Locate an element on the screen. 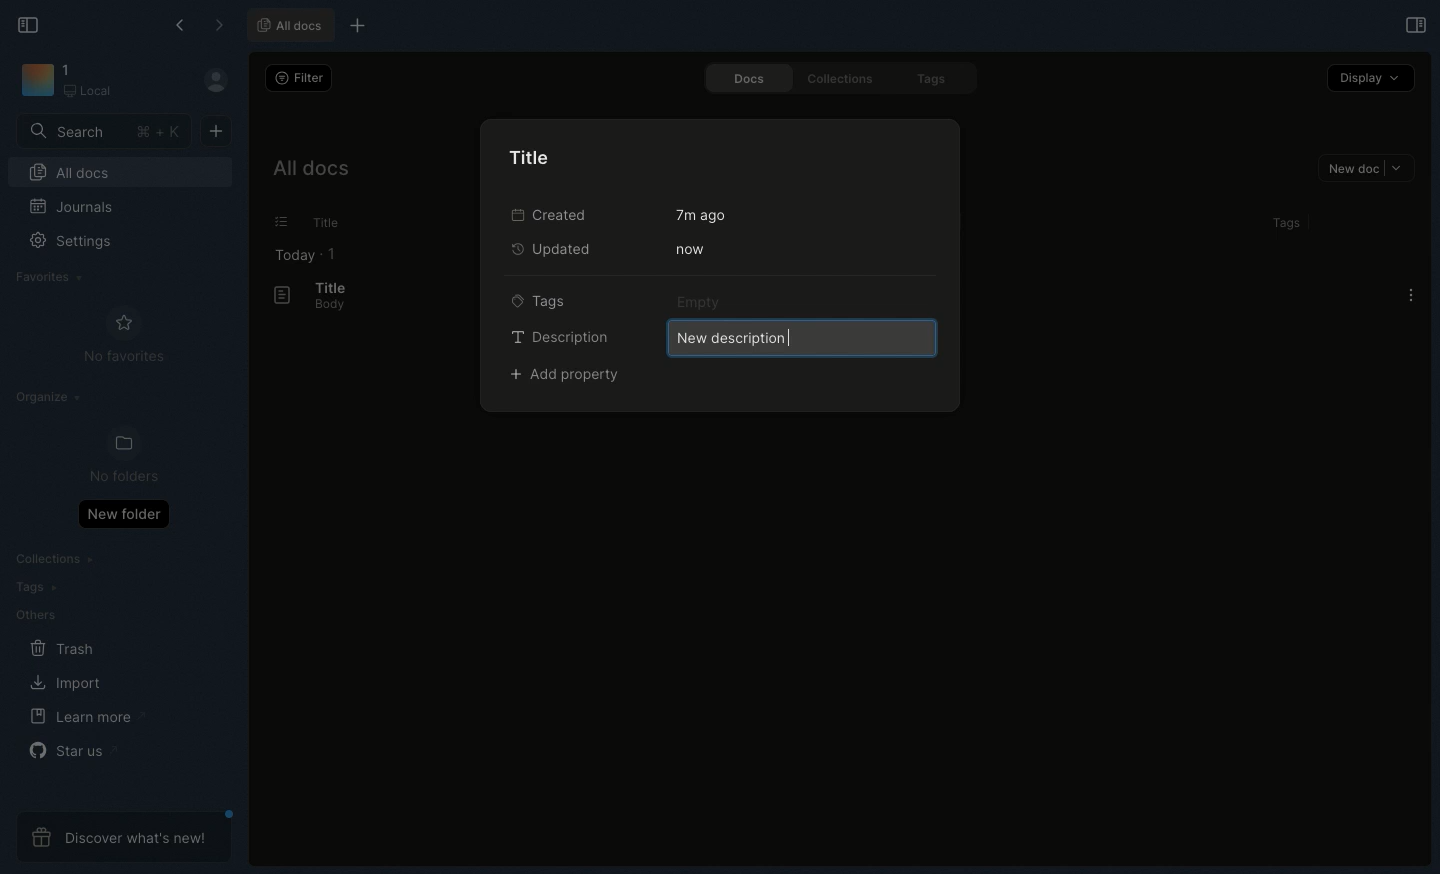  Empty is located at coordinates (702, 301).